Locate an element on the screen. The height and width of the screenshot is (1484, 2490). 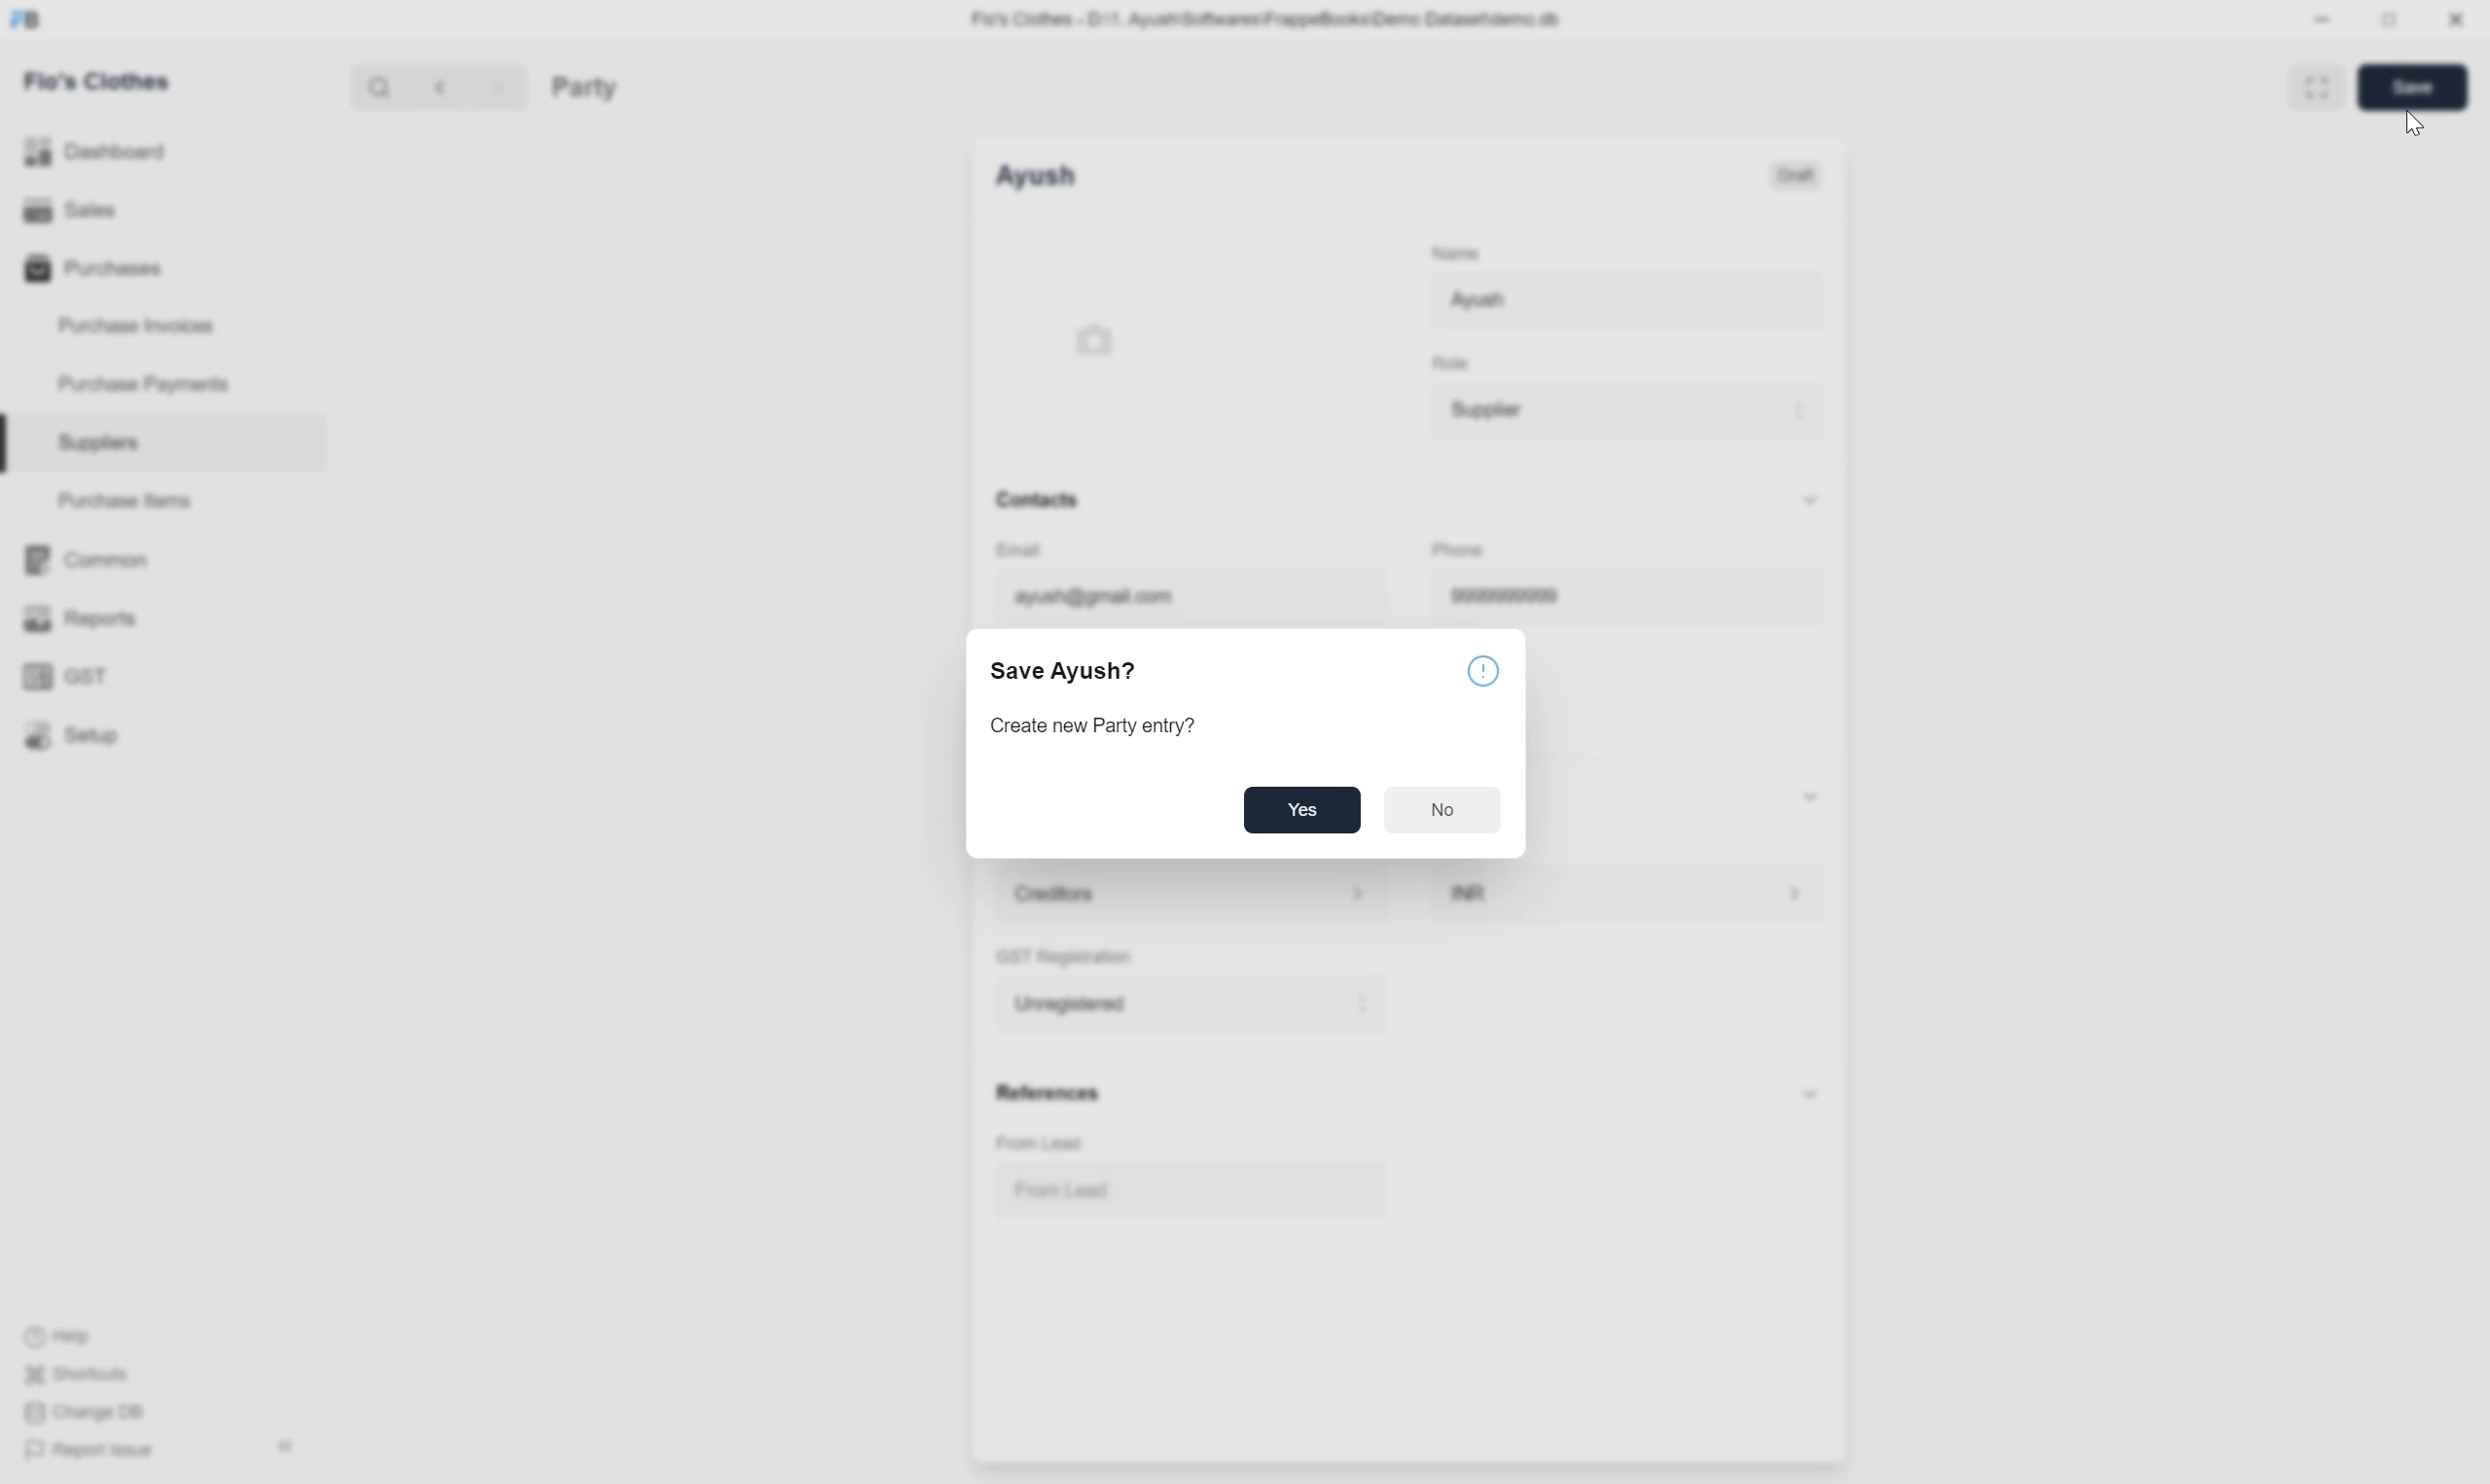
Minimize is located at coordinates (2322, 19).